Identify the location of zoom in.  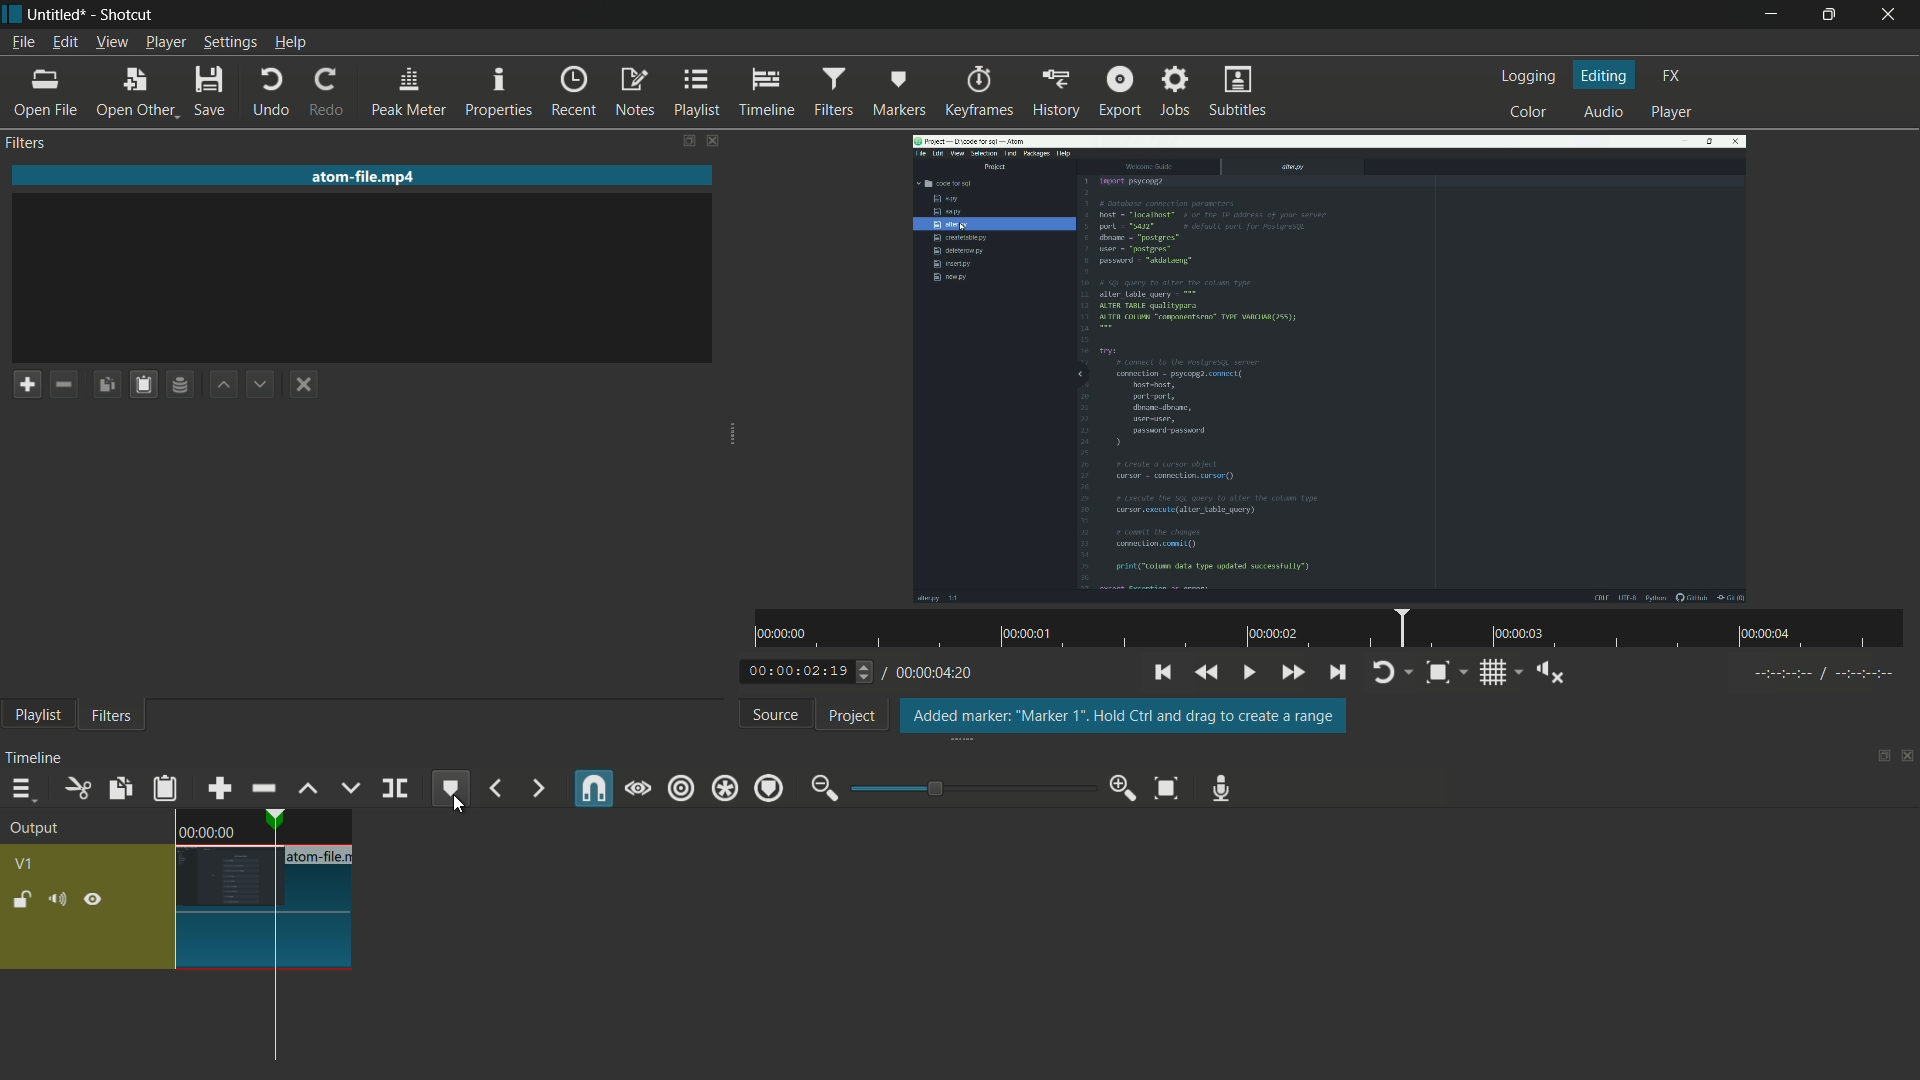
(1125, 790).